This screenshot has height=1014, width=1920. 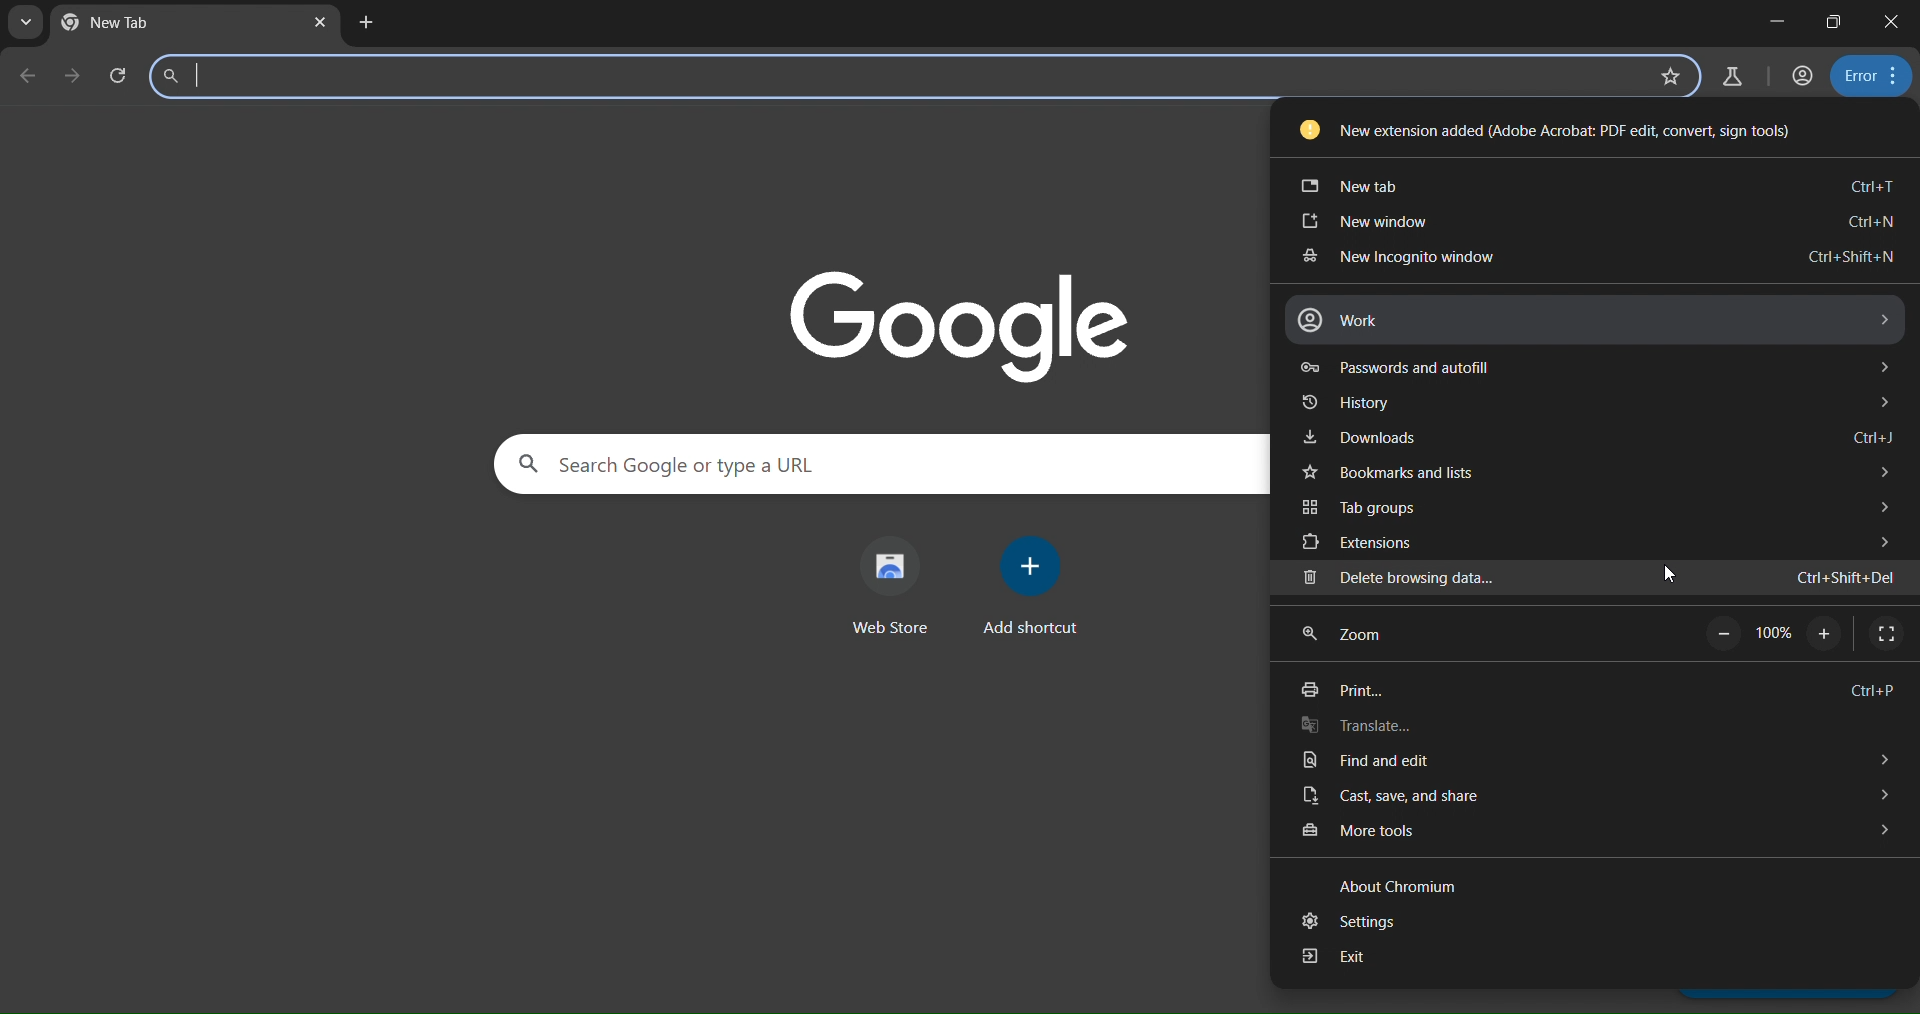 What do you see at coordinates (1598, 543) in the screenshot?
I see `extensions` at bounding box center [1598, 543].